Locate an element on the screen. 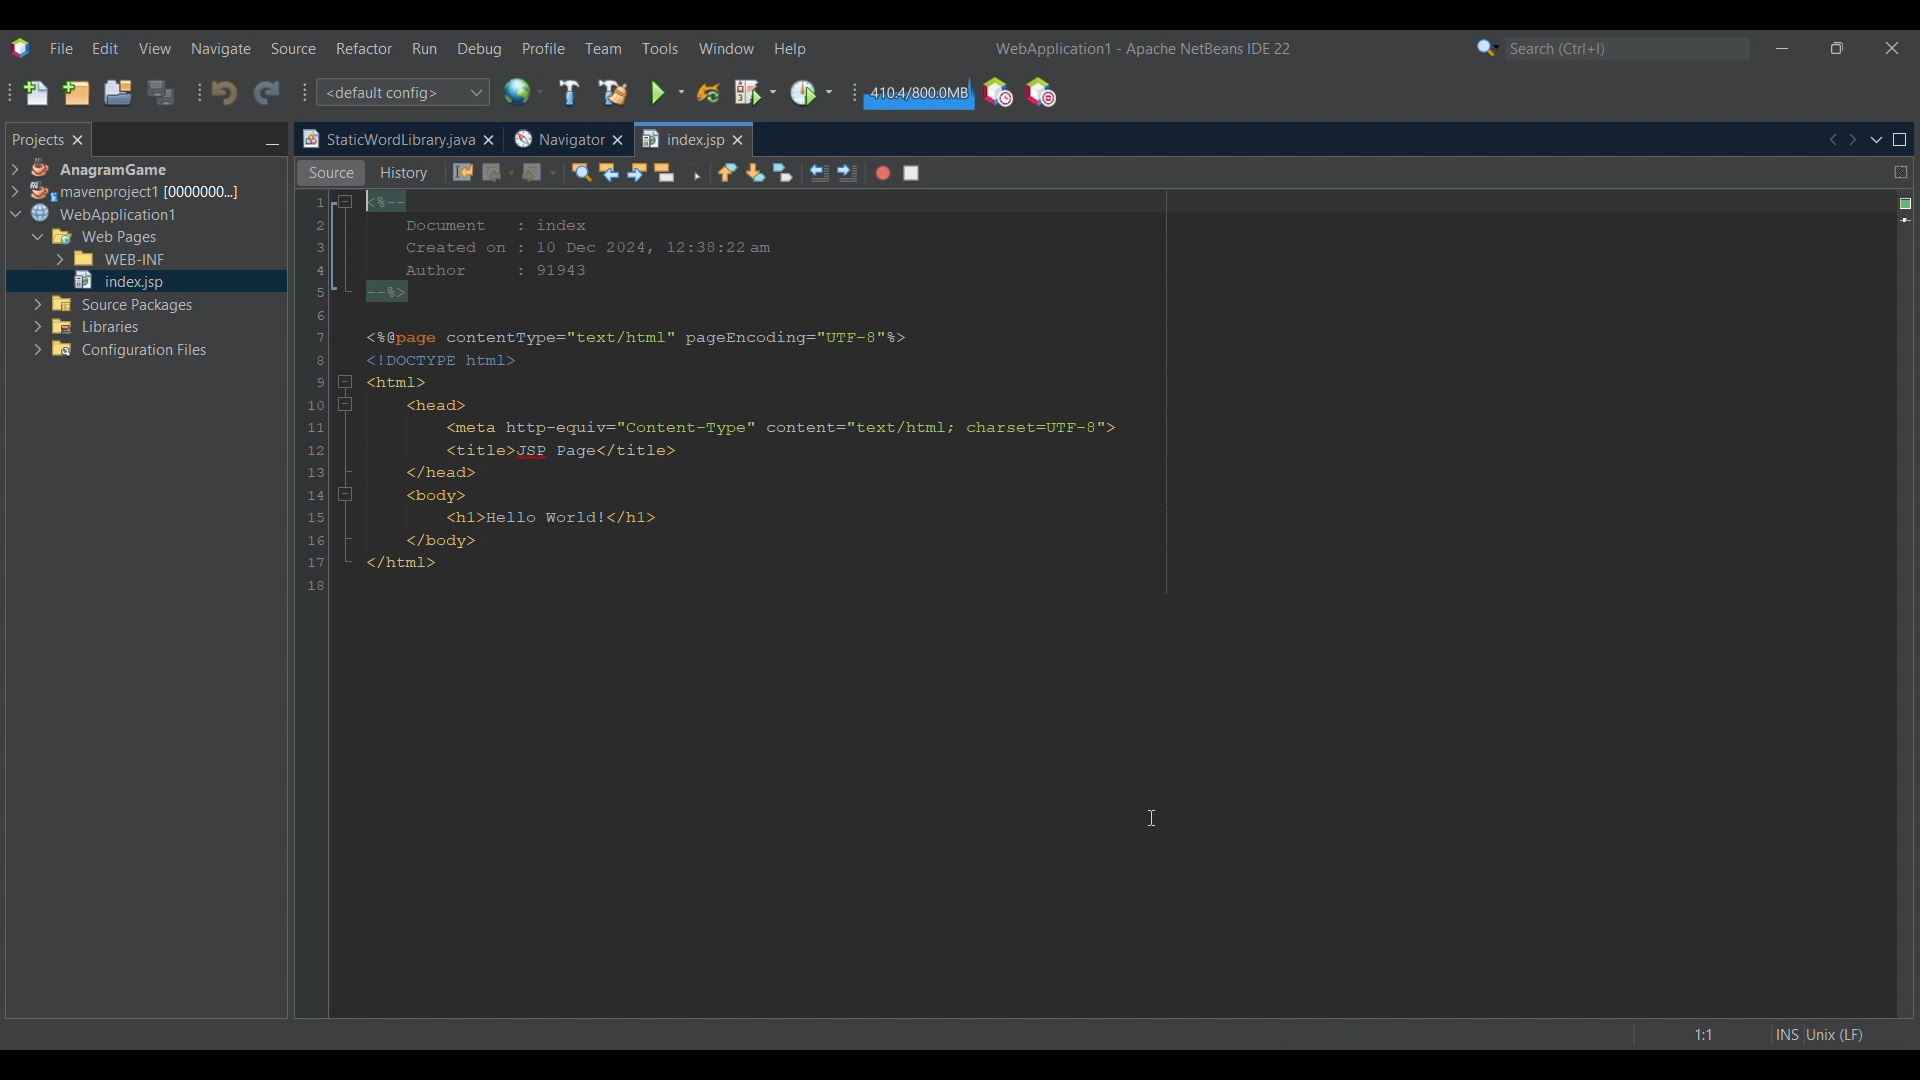  Undo is located at coordinates (224, 93).